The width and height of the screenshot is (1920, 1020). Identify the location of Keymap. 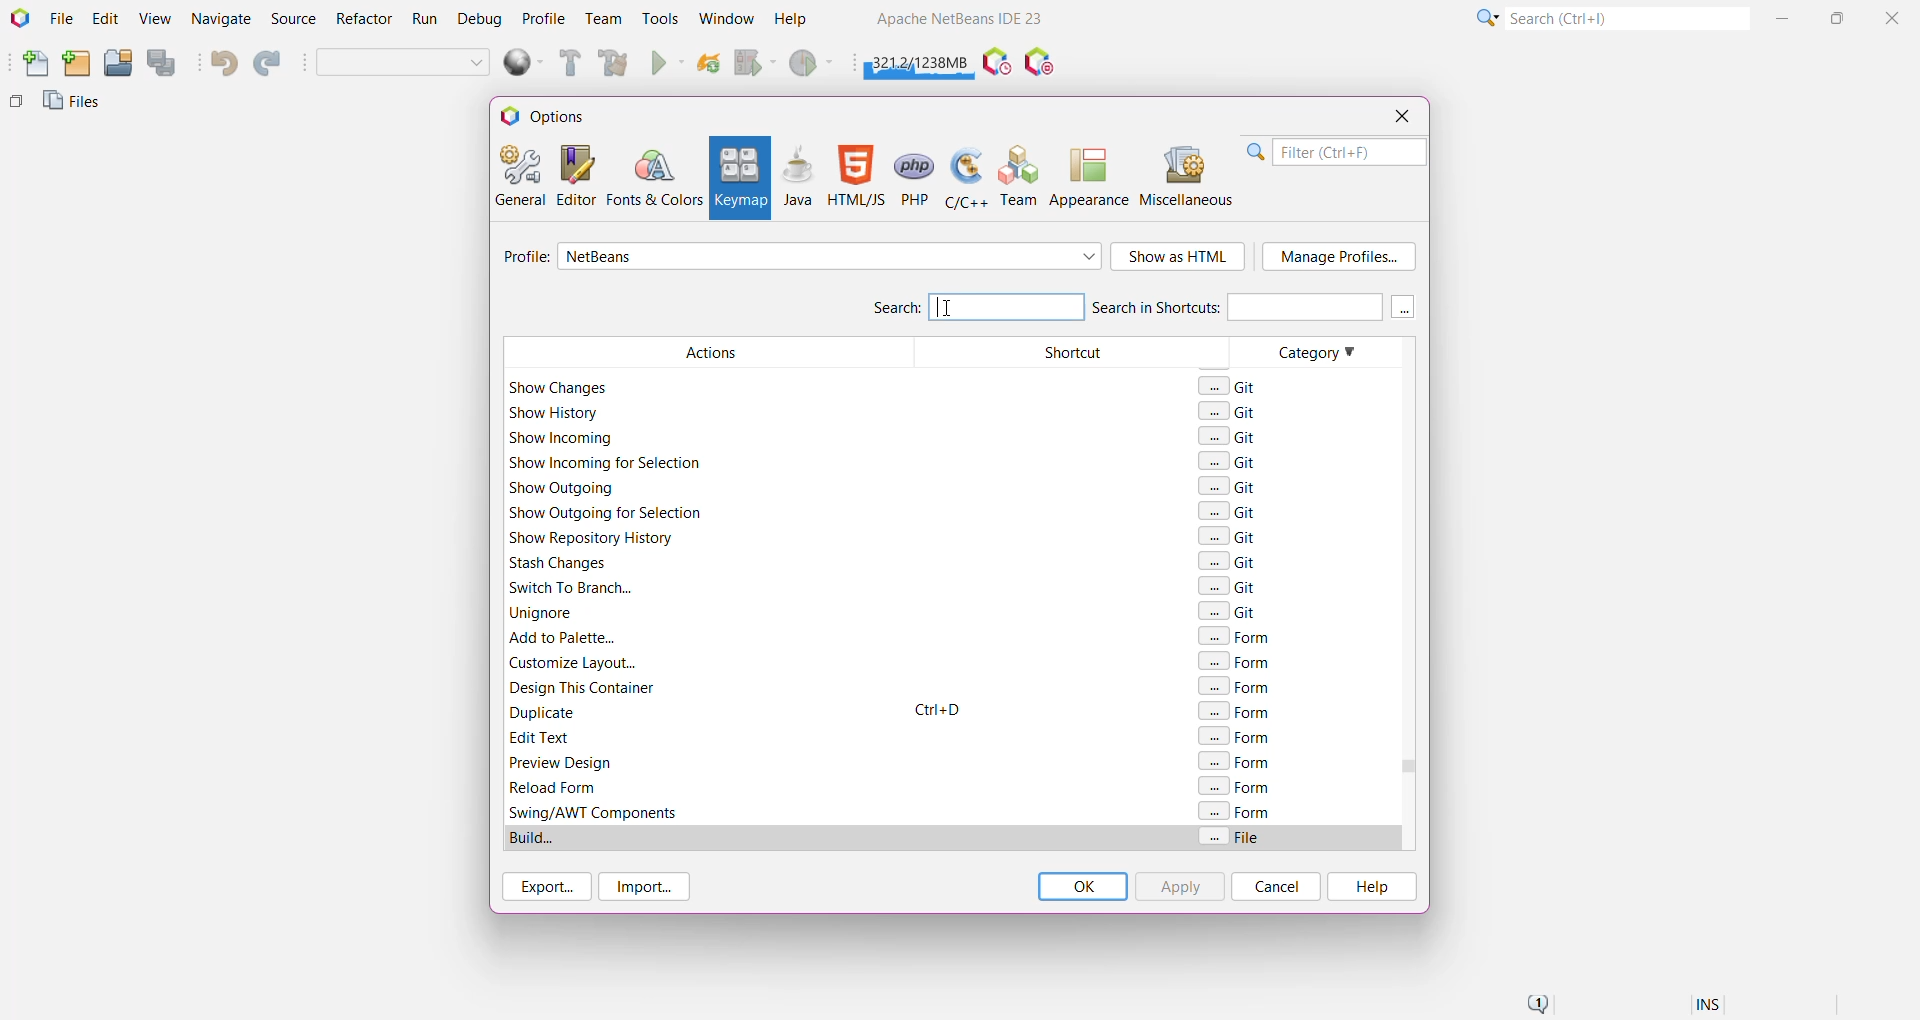
(738, 178).